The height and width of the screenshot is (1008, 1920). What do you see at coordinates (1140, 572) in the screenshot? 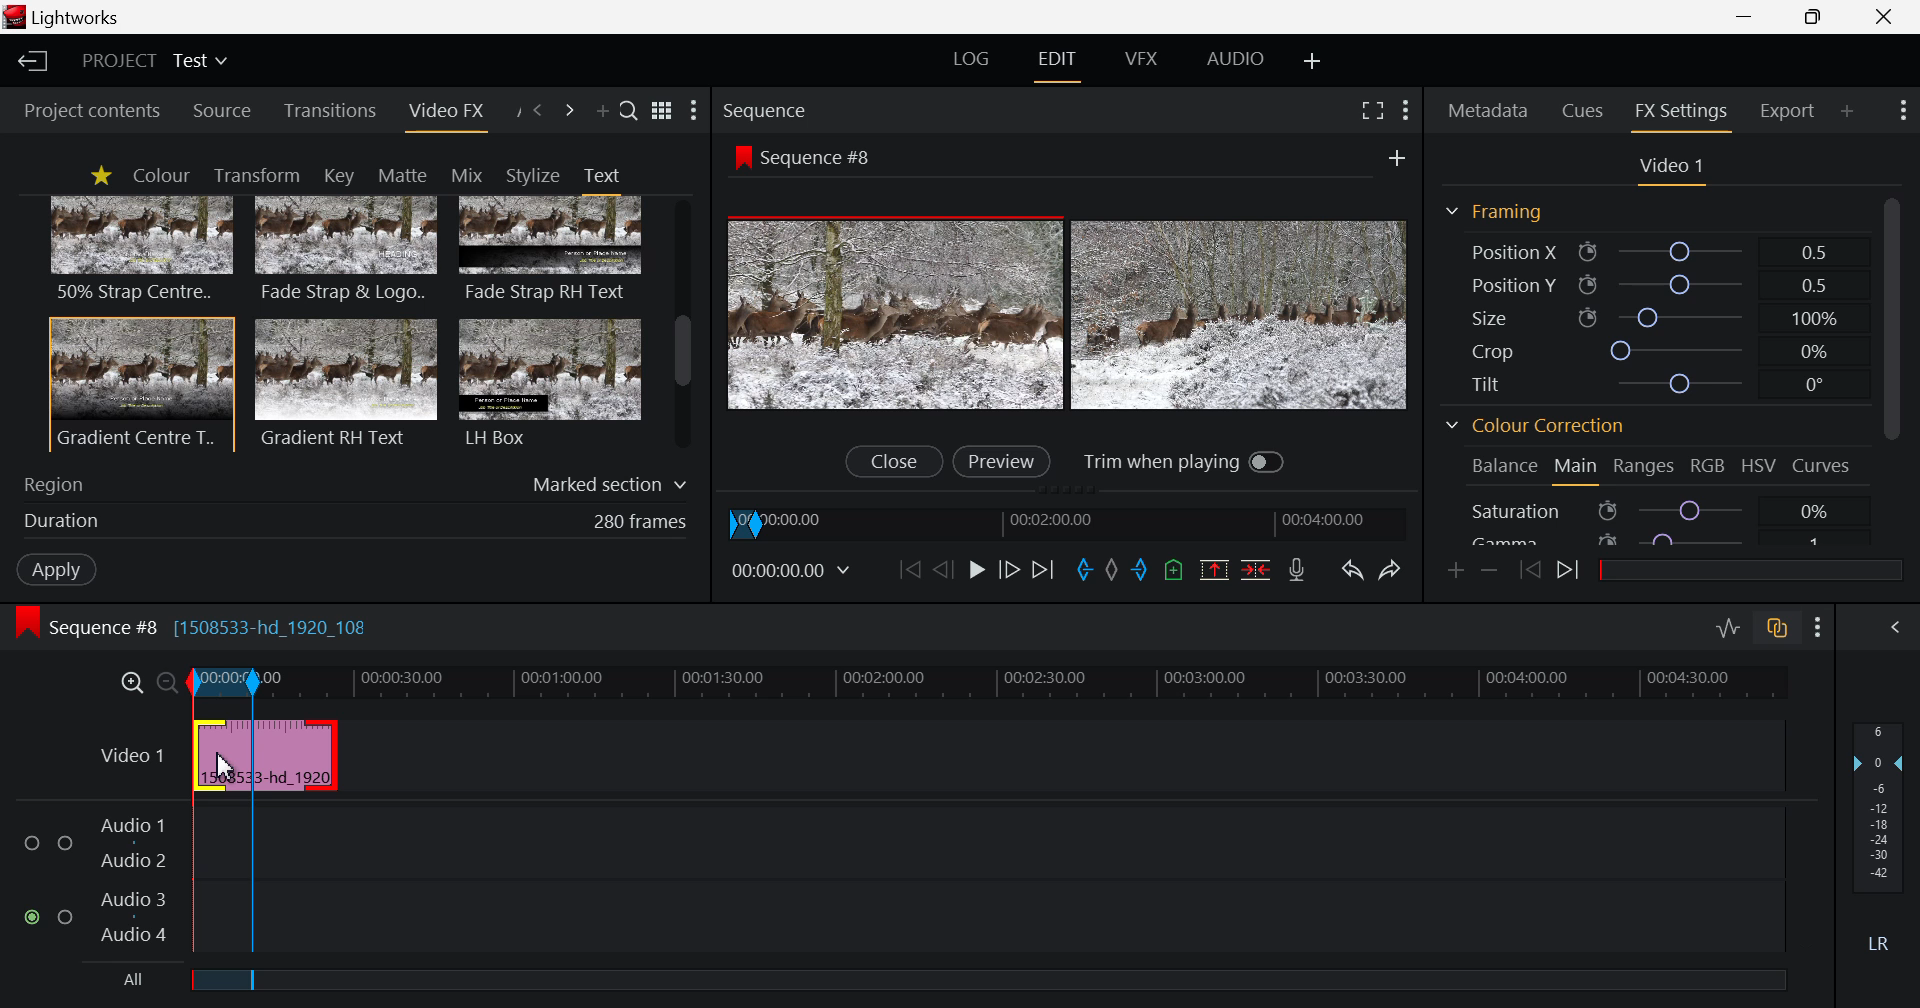
I see `Mark Out` at bounding box center [1140, 572].